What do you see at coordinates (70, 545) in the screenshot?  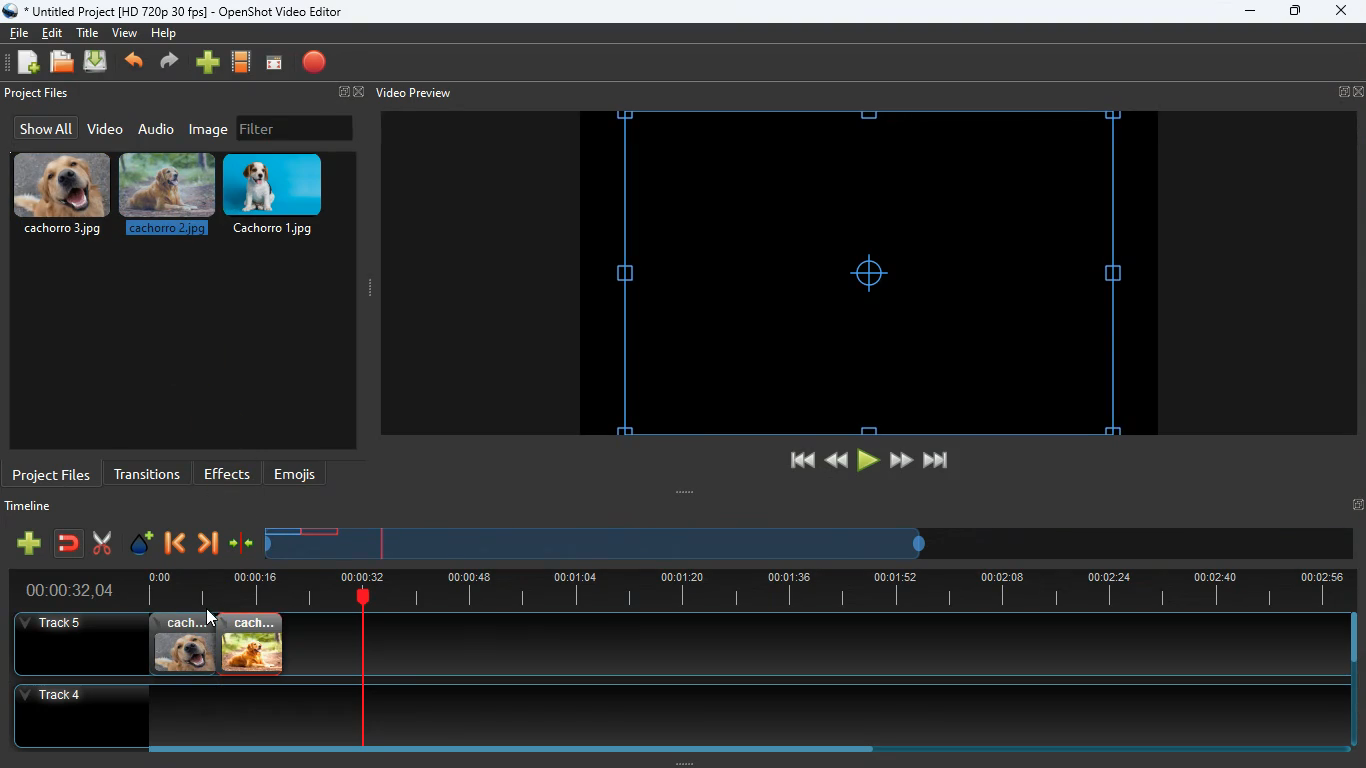 I see `join` at bounding box center [70, 545].